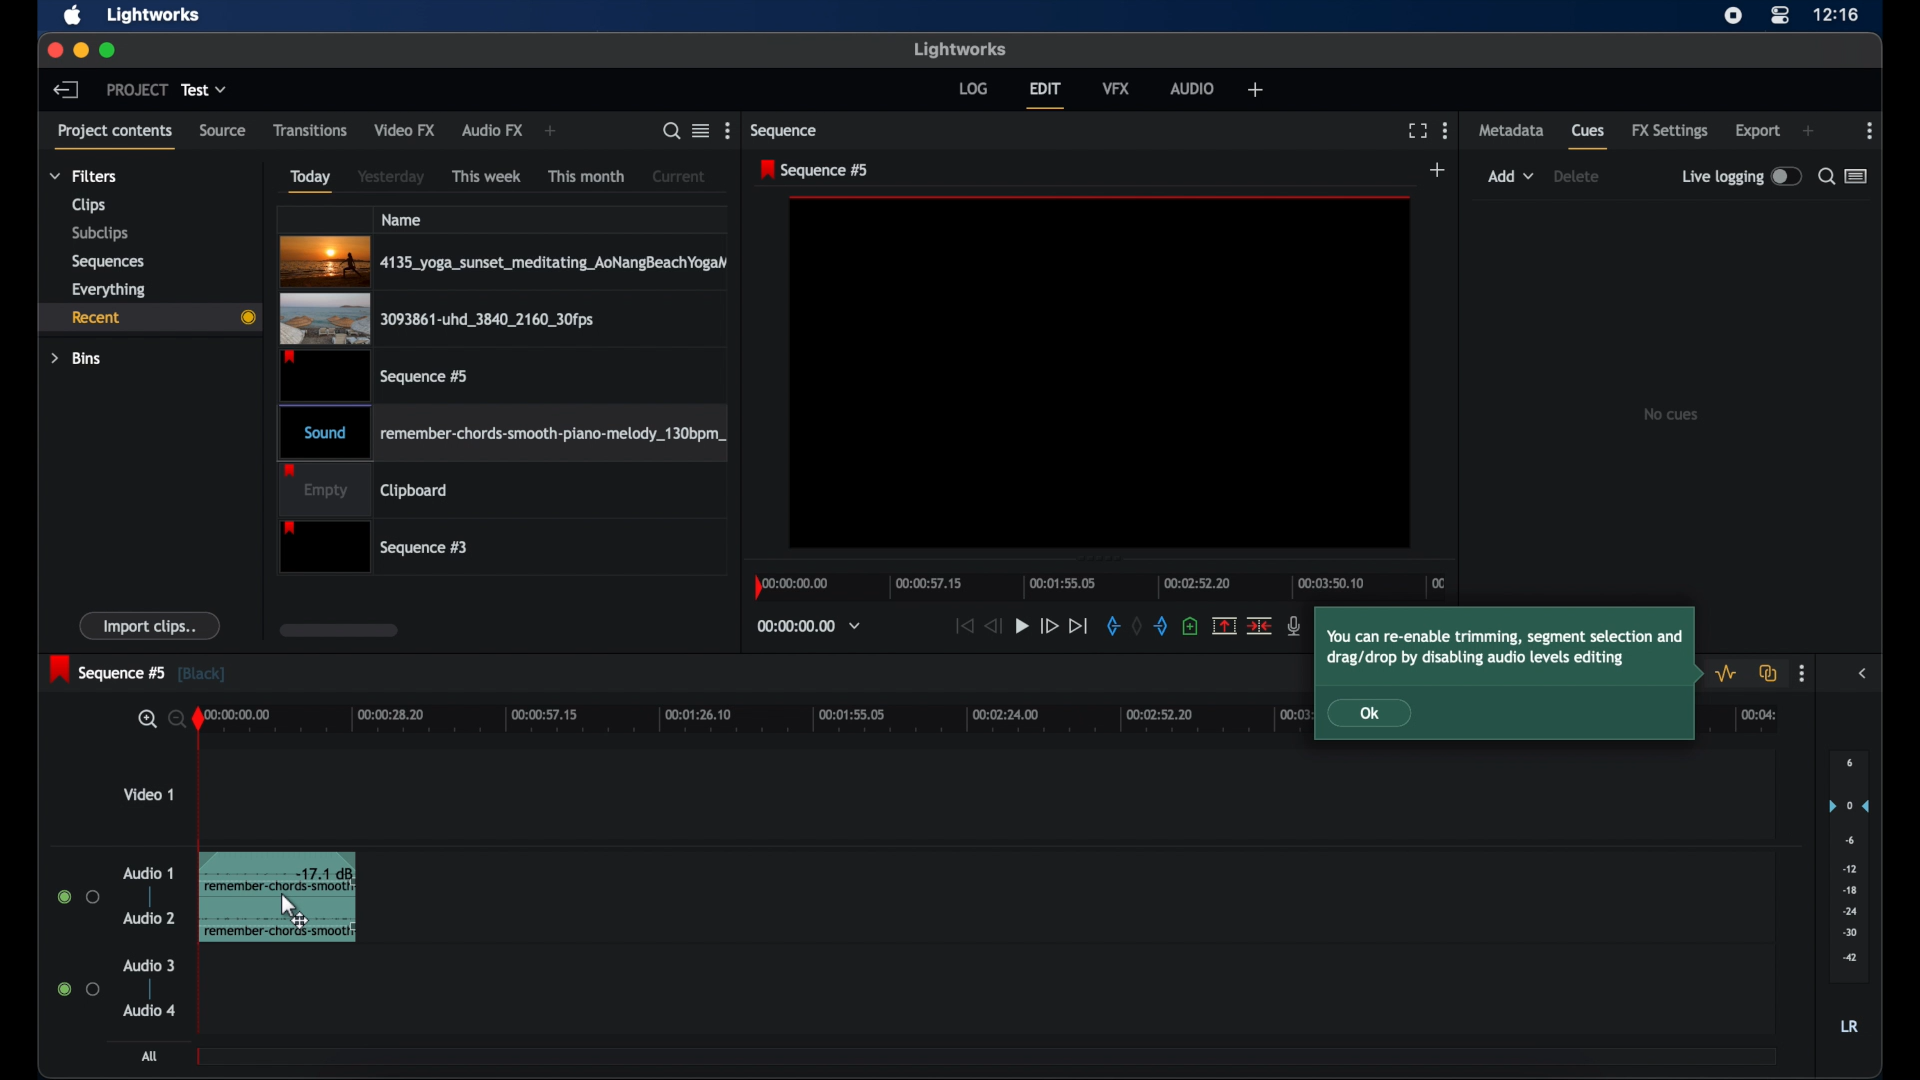  I want to click on jump to end, so click(1080, 627).